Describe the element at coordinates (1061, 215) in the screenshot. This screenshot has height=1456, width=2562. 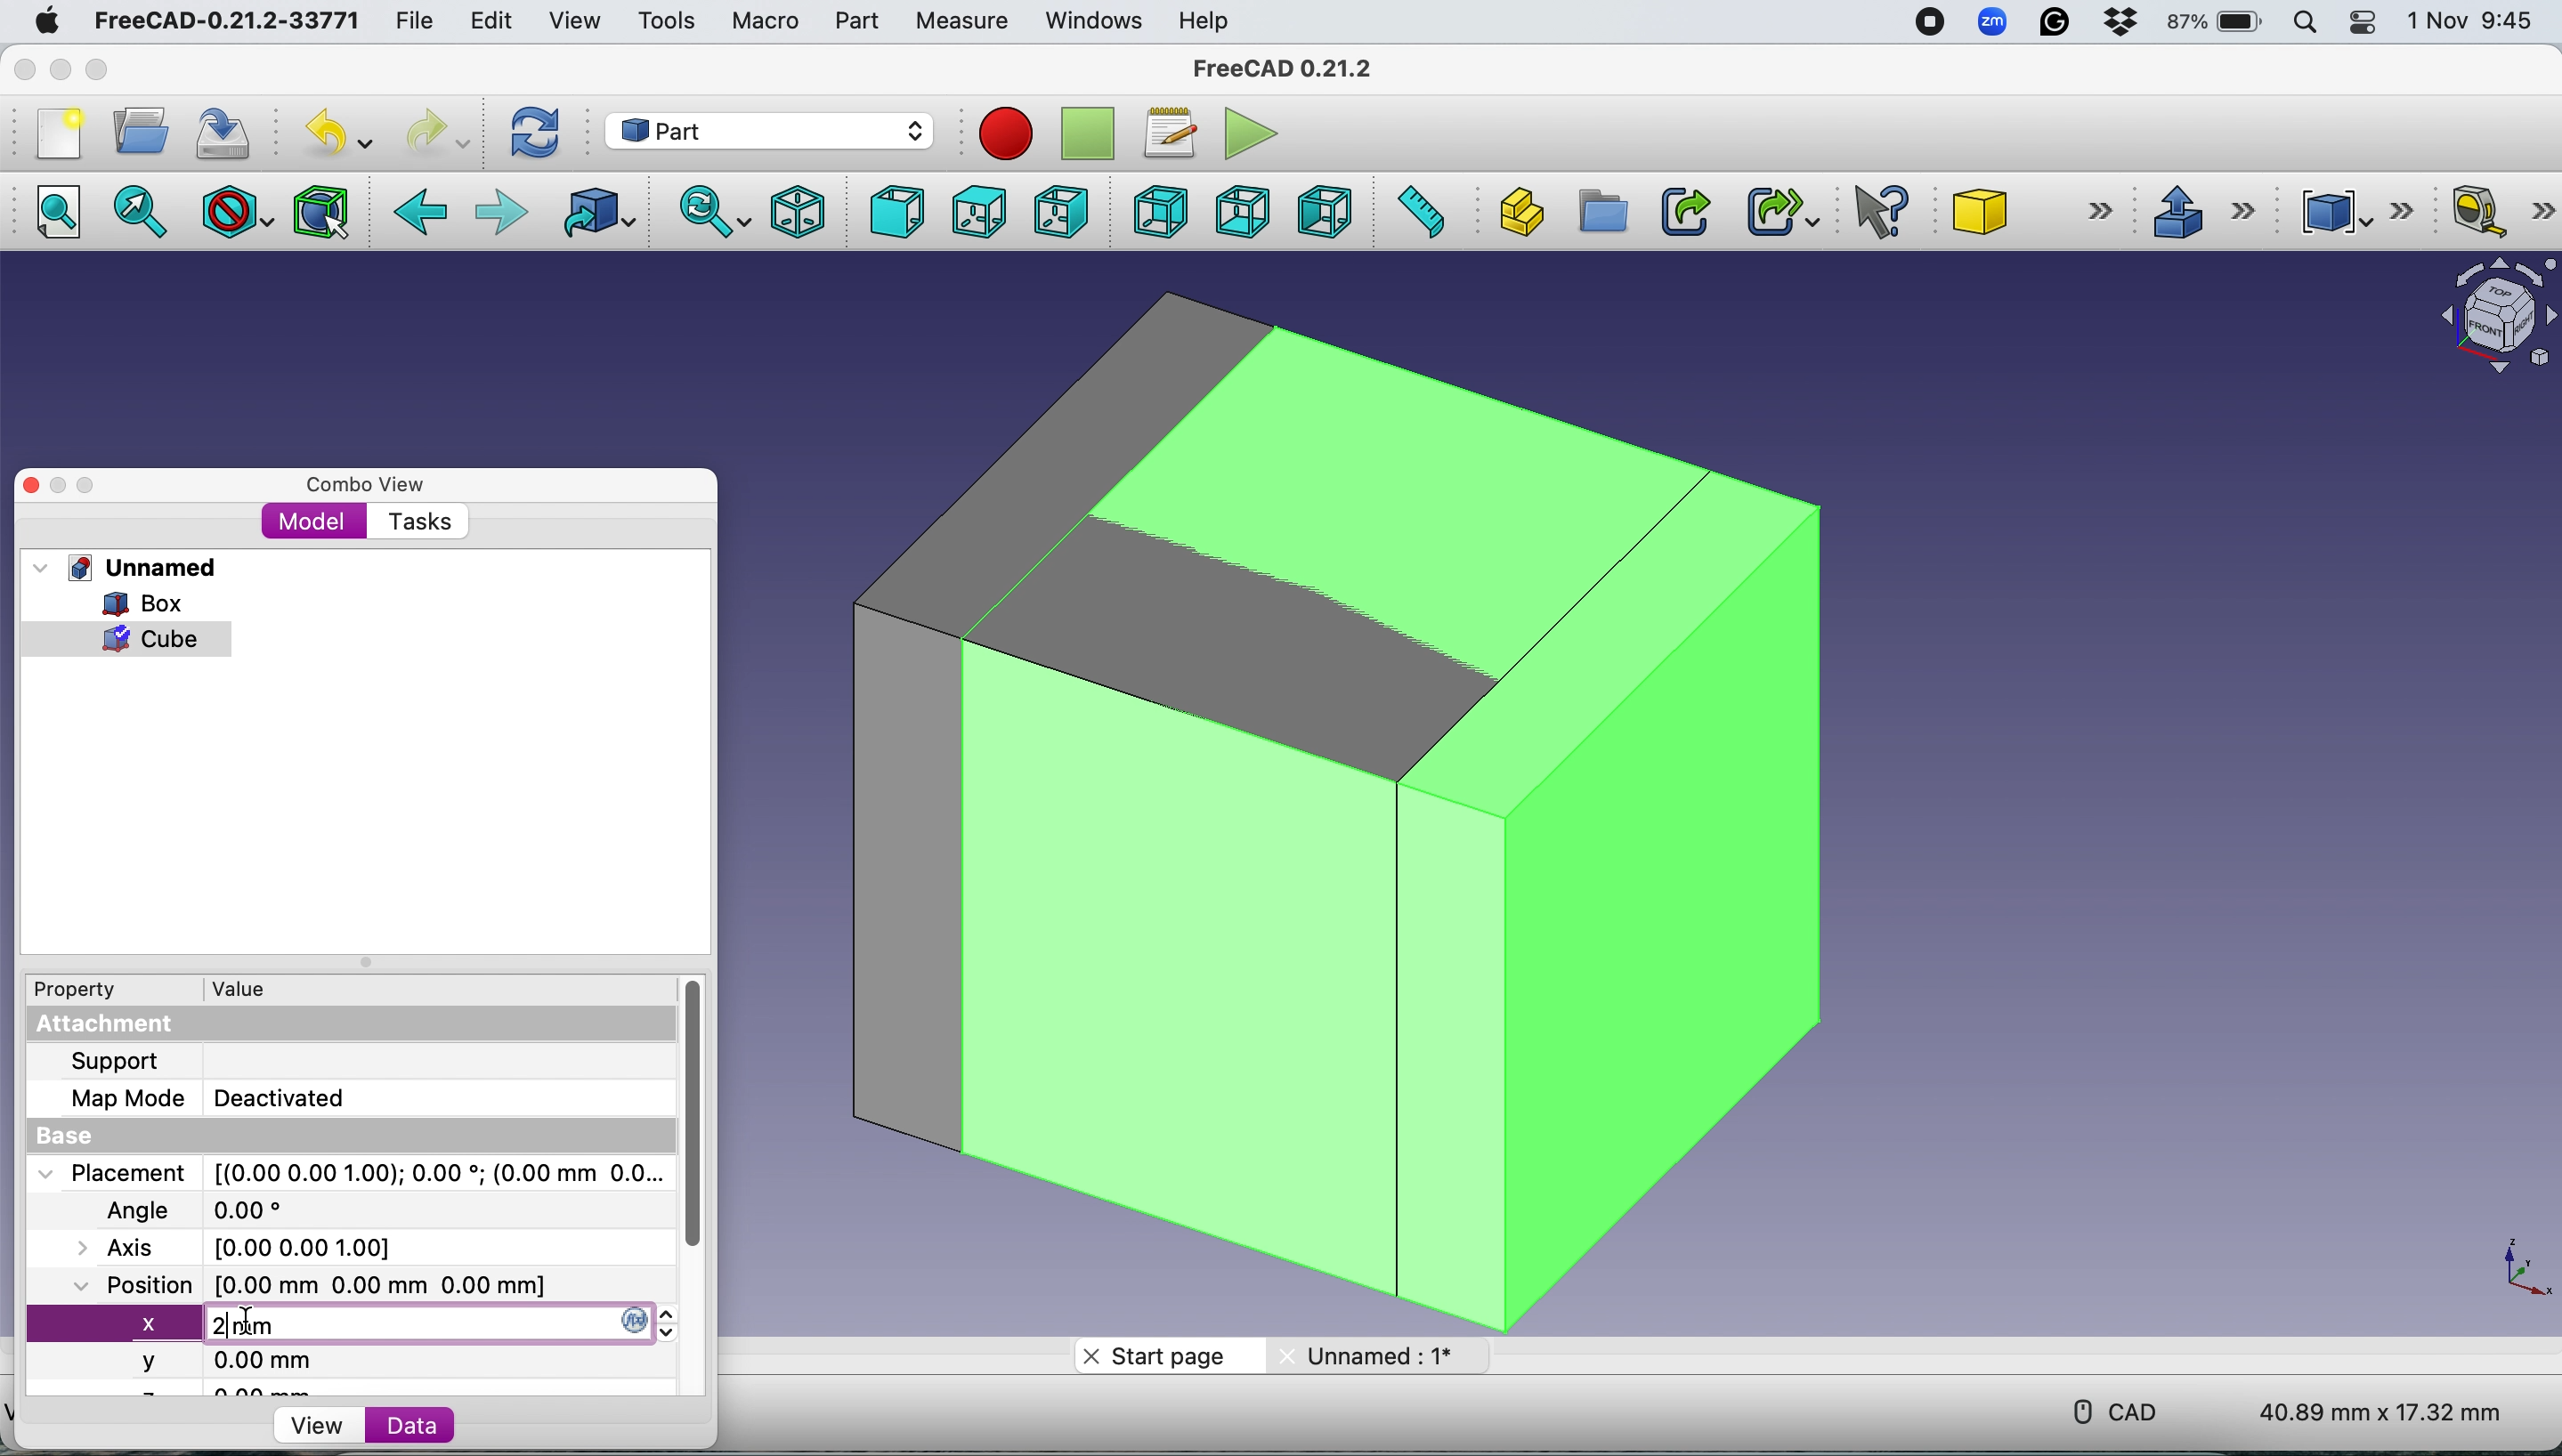
I see `Right` at that location.